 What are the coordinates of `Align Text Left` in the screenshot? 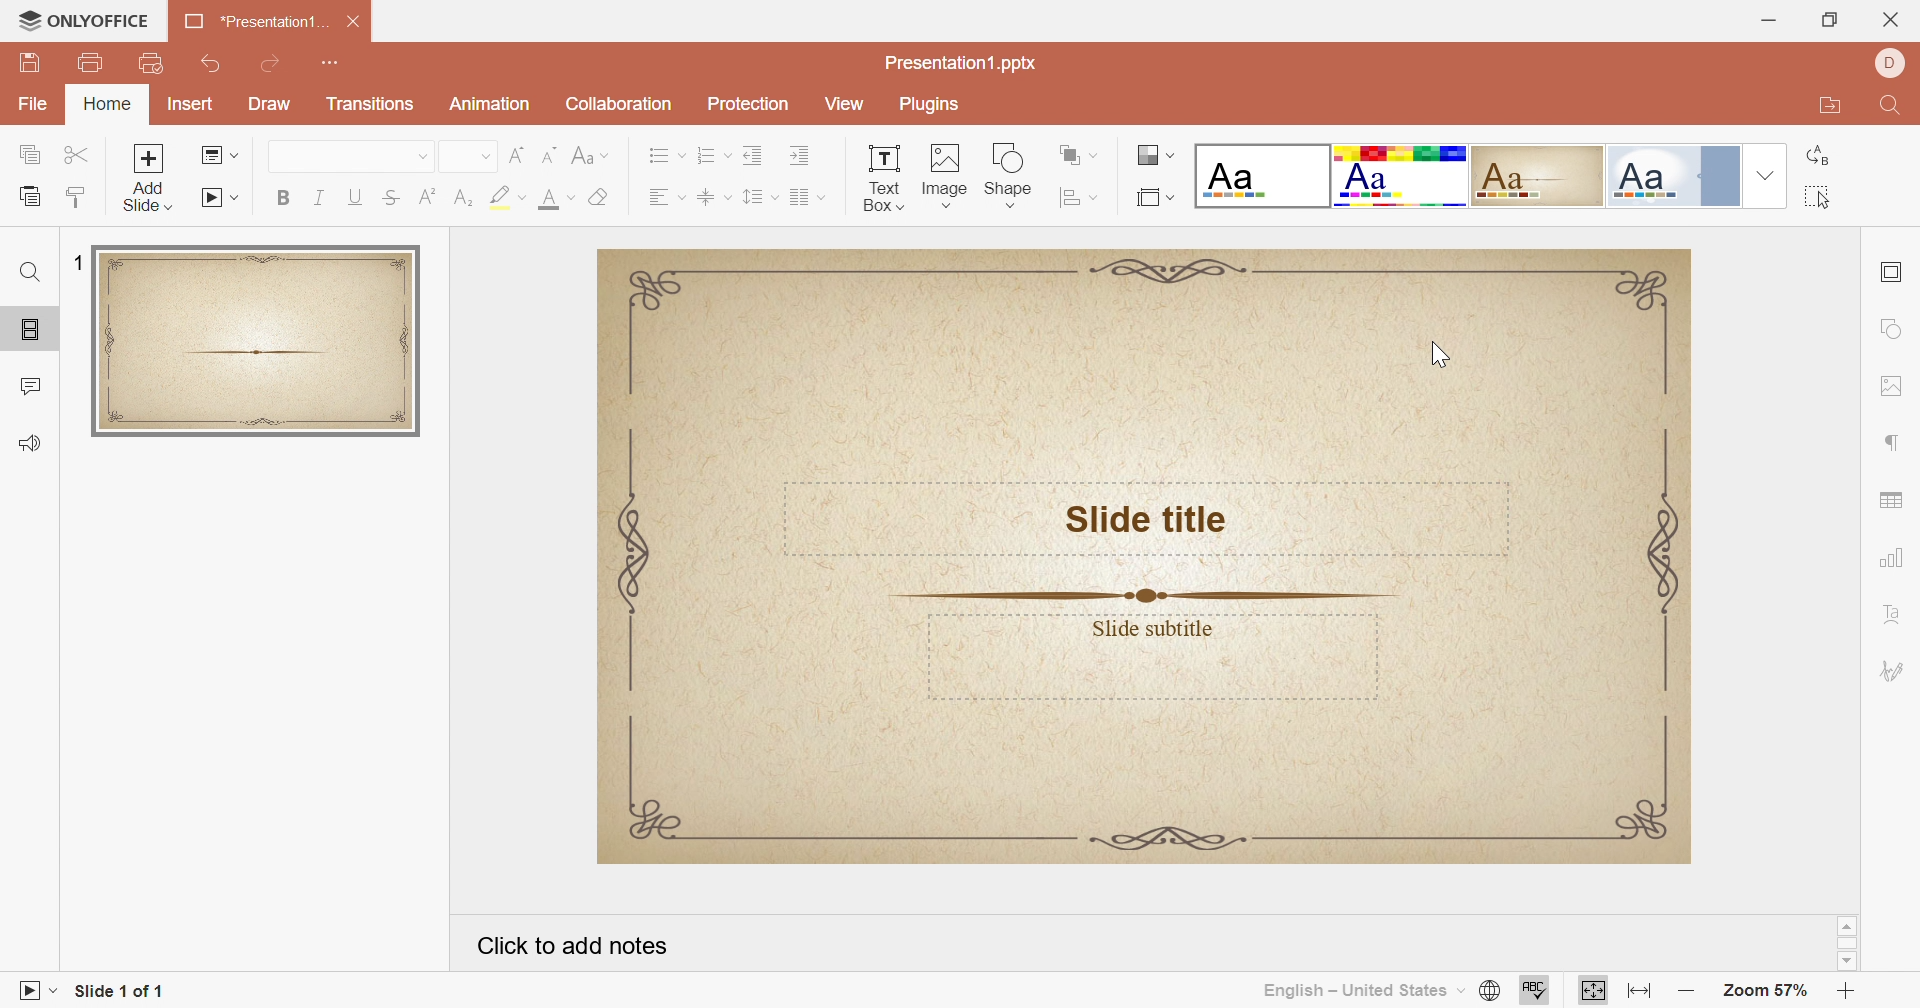 It's located at (658, 197).